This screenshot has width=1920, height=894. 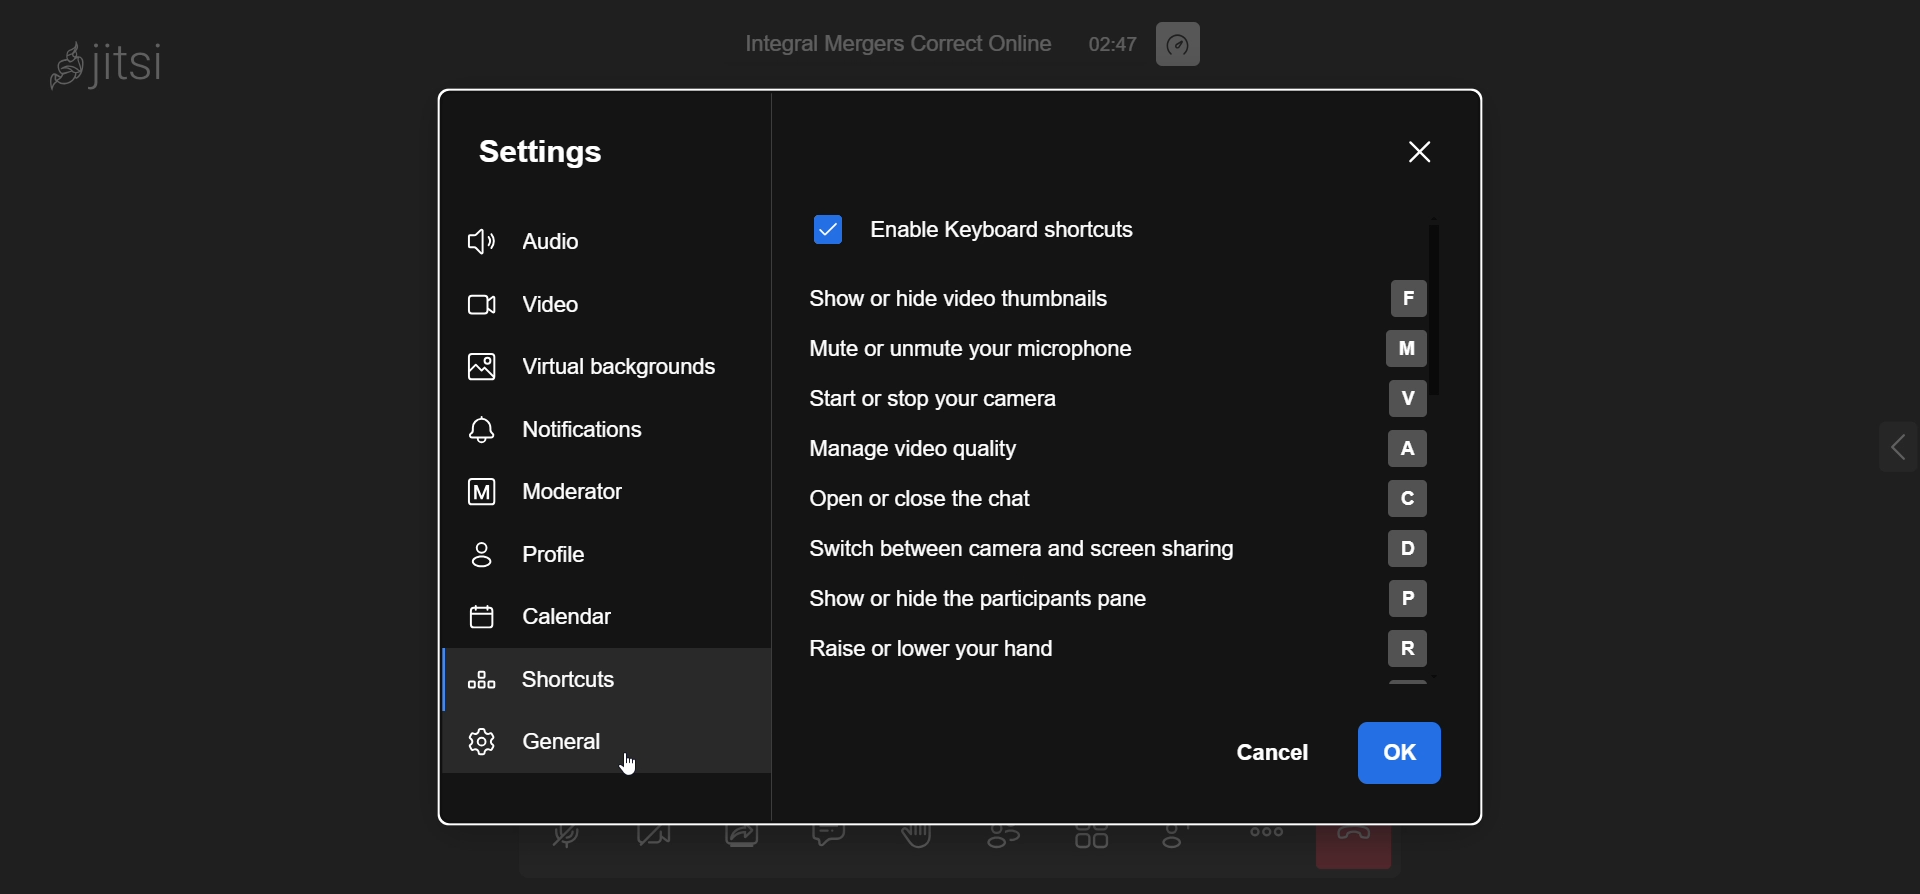 I want to click on calendar, so click(x=552, y=619).